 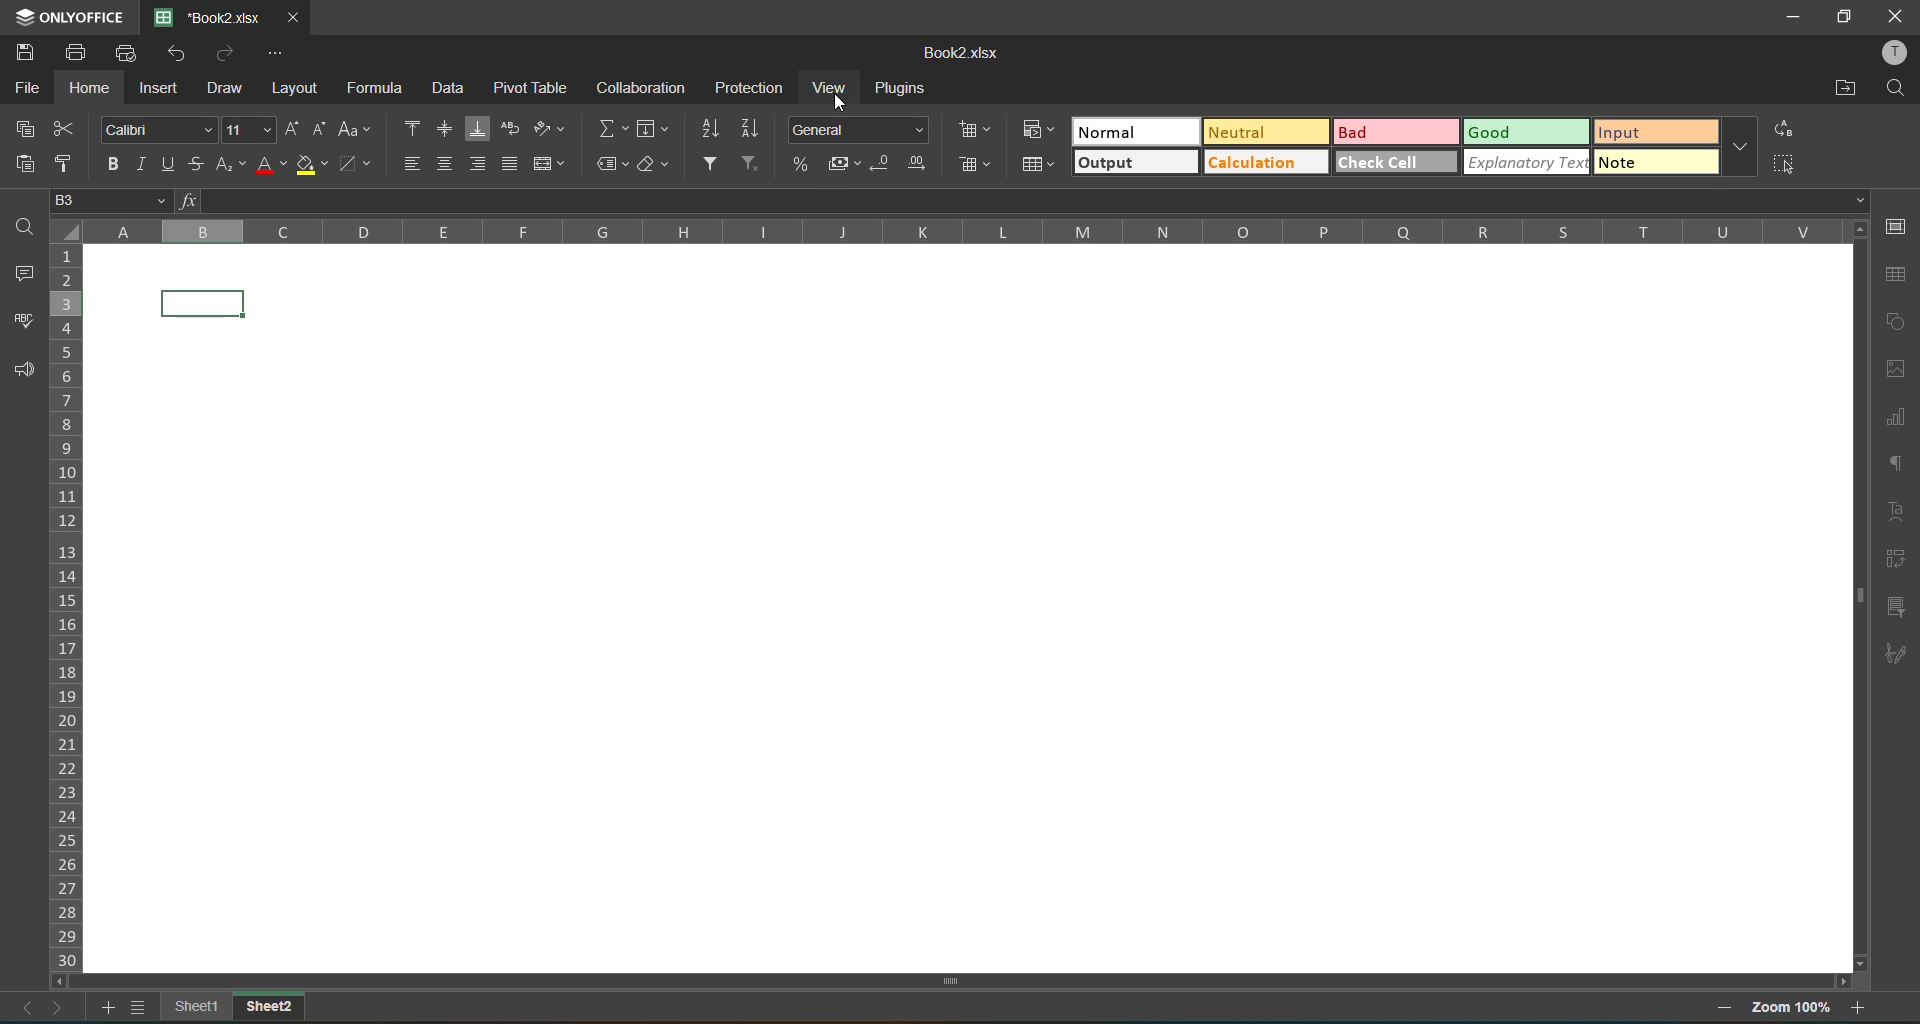 What do you see at coordinates (612, 165) in the screenshot?
I see `named ranges` at bounding box center [612, 165].